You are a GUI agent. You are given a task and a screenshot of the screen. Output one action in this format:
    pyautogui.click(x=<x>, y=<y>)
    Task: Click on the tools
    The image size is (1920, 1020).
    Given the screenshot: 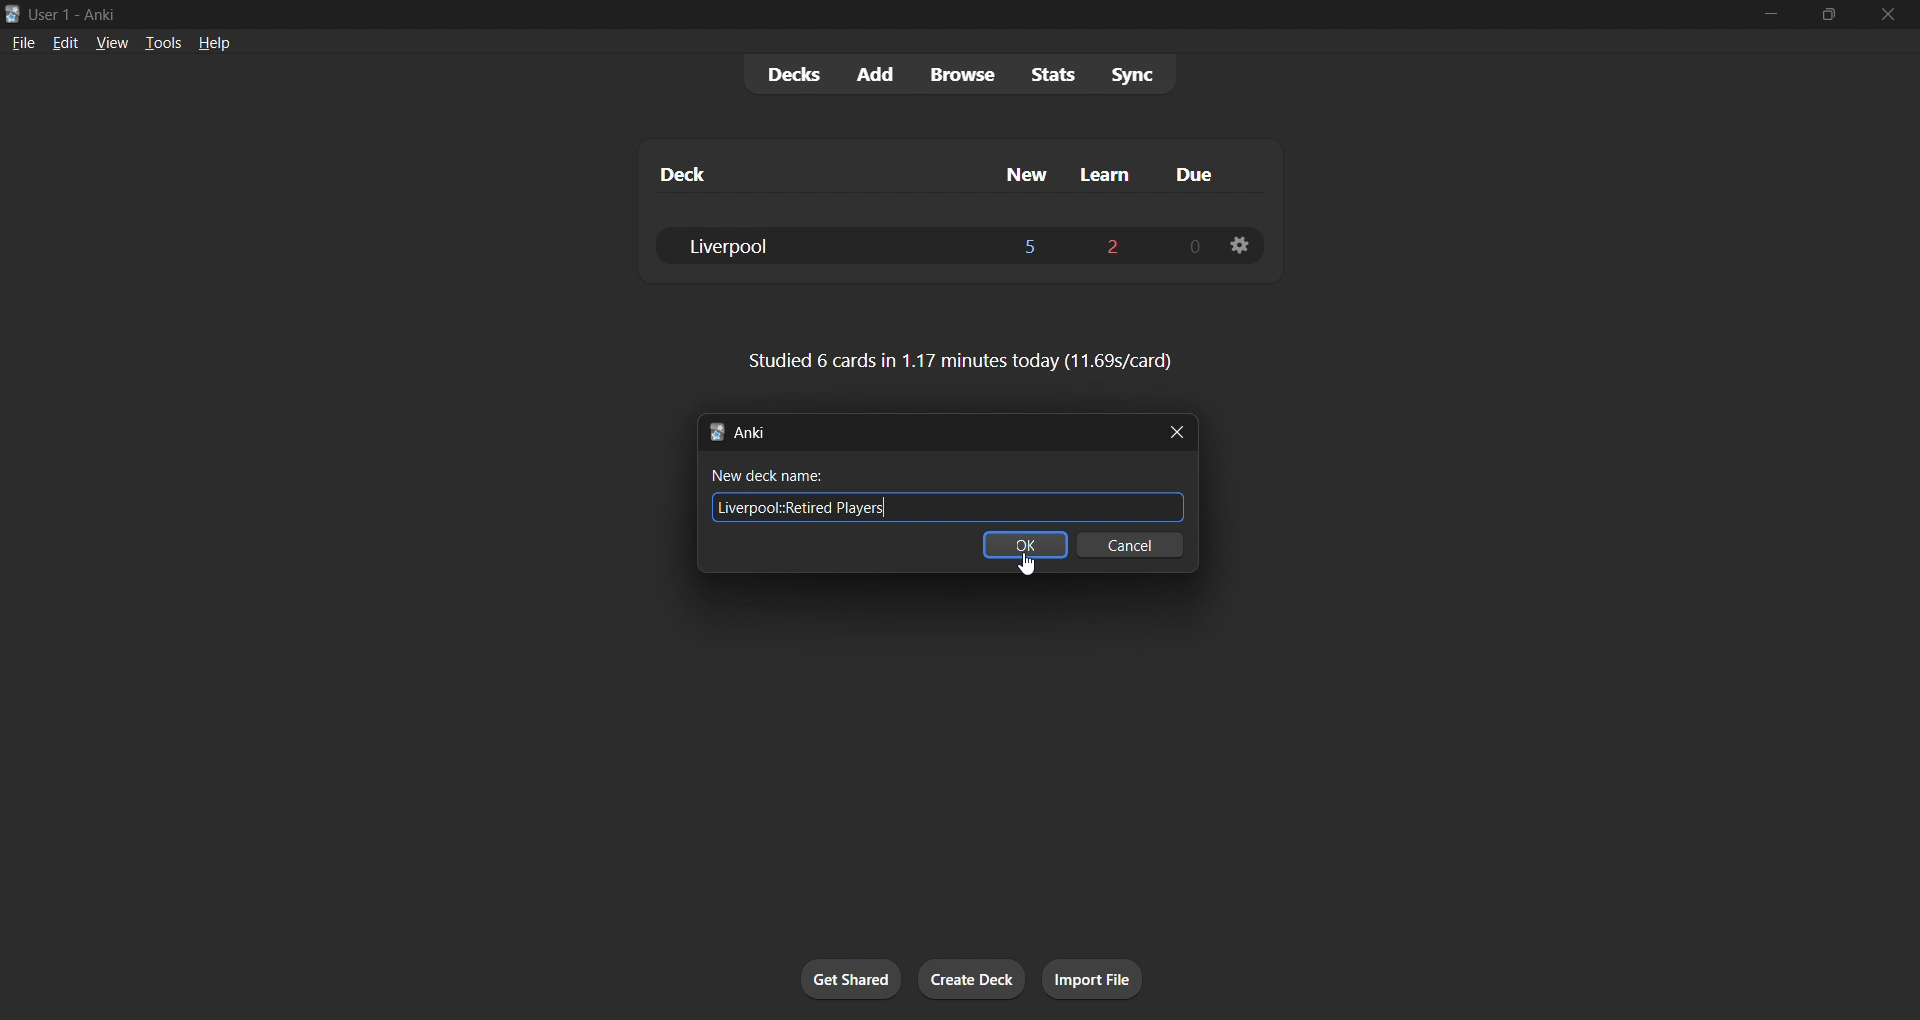 What is the action you would take?
    pyautogui.click(x=166, y=43)
    